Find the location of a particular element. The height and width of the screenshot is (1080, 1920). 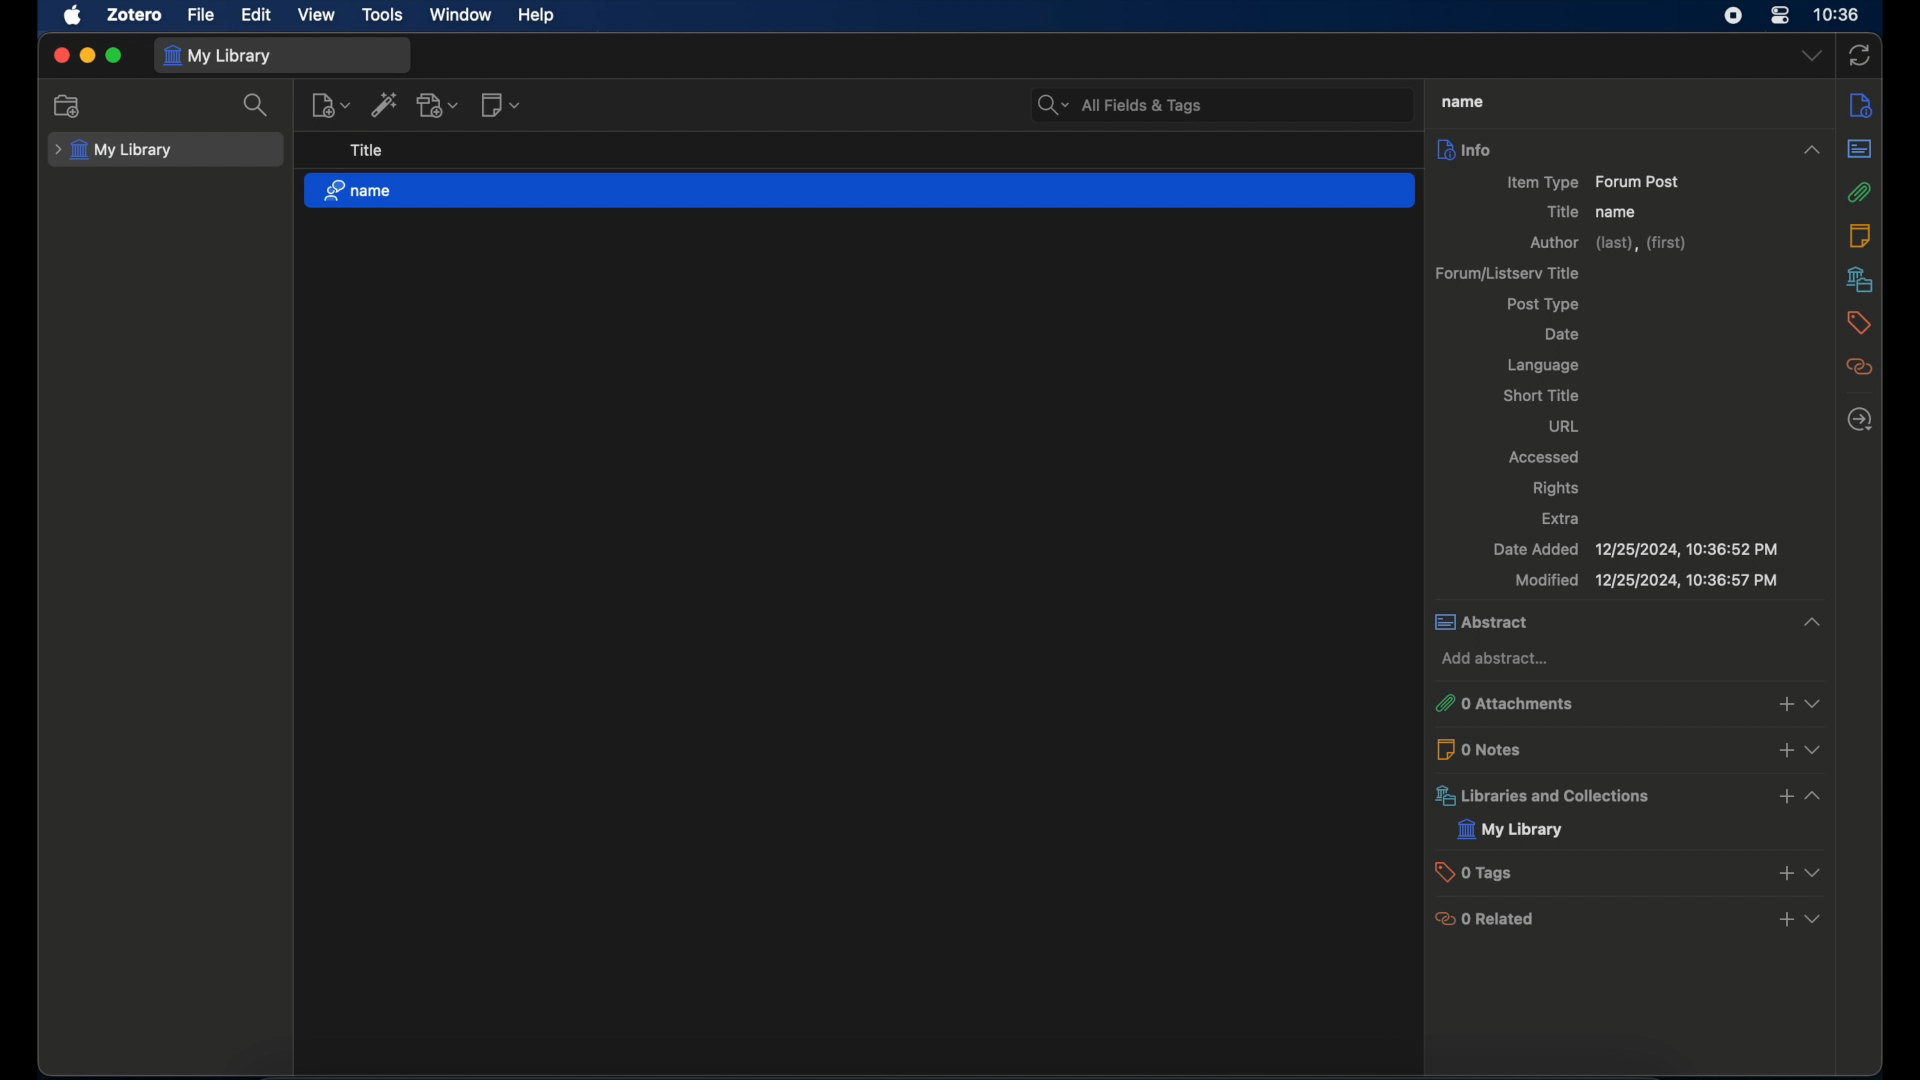

author is located at coordinates (1607, 244).